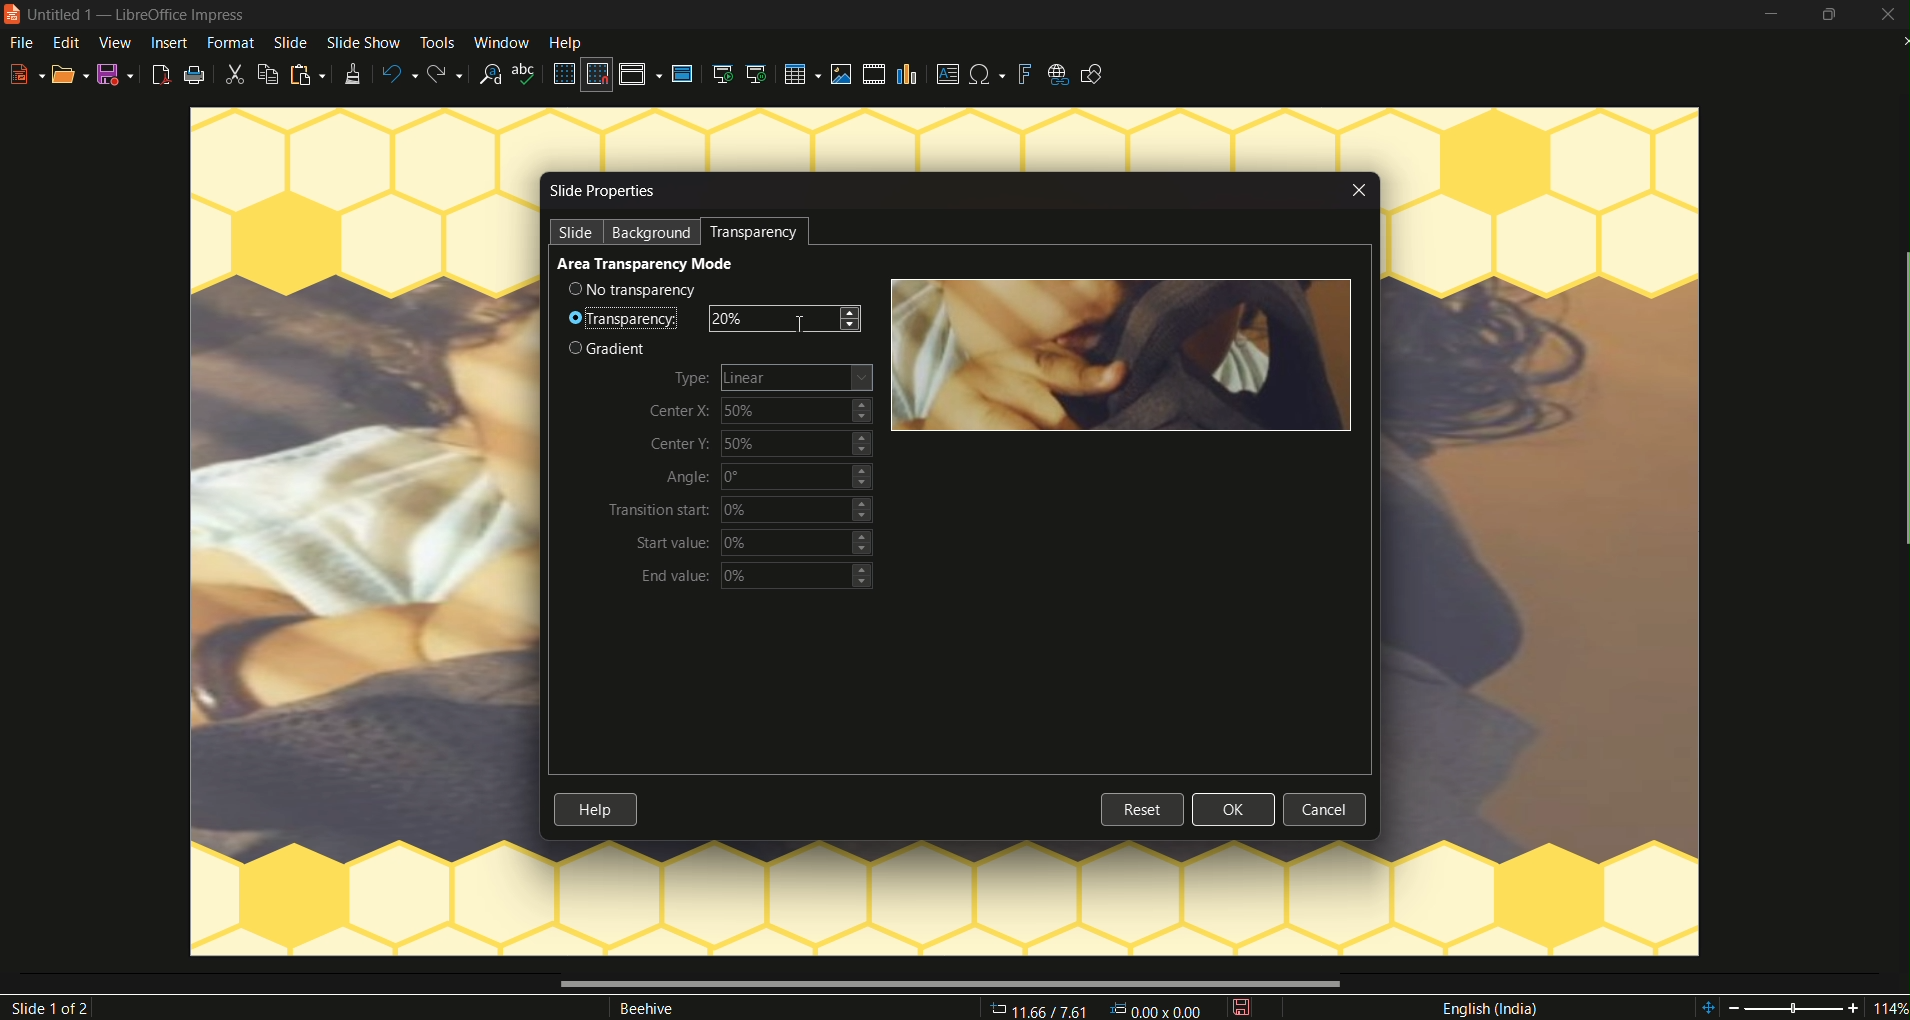  I want to click on image, so click(1120, 356).